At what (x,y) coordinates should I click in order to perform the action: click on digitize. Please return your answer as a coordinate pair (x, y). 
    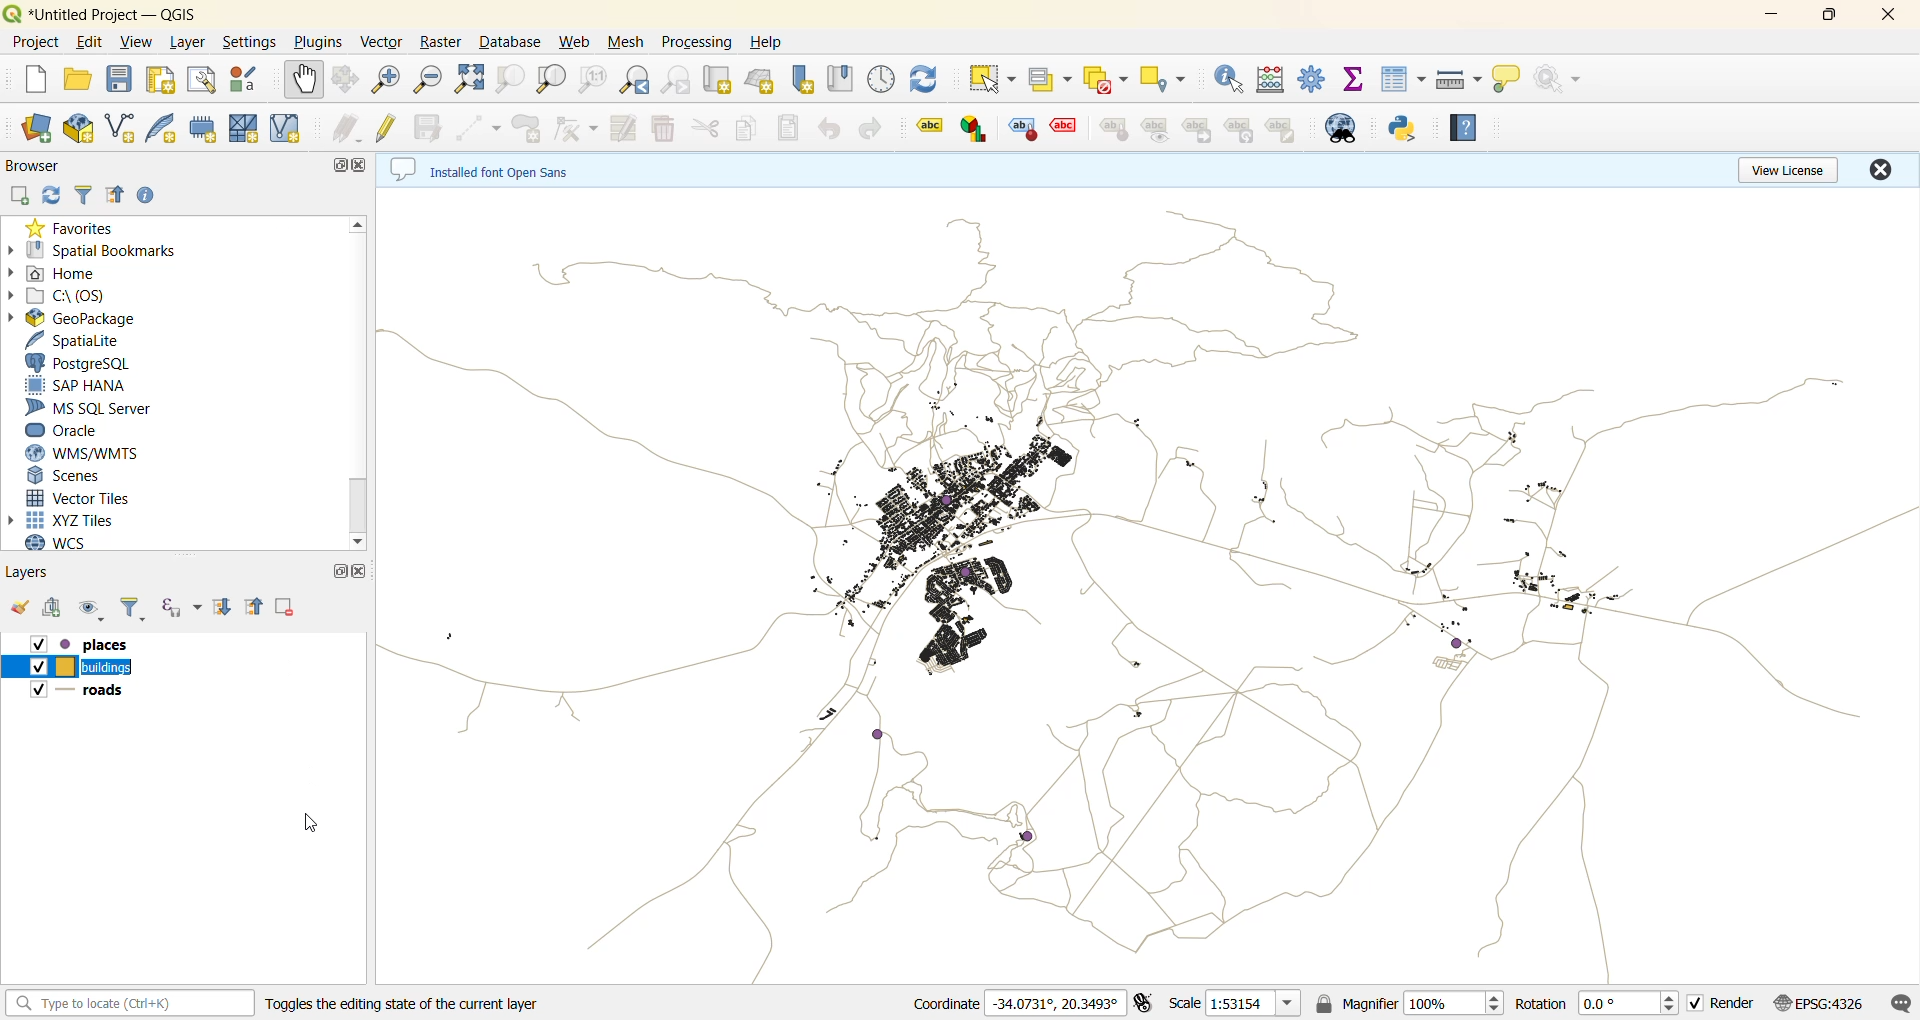
    Looking at the image, I should click on (484, 127).